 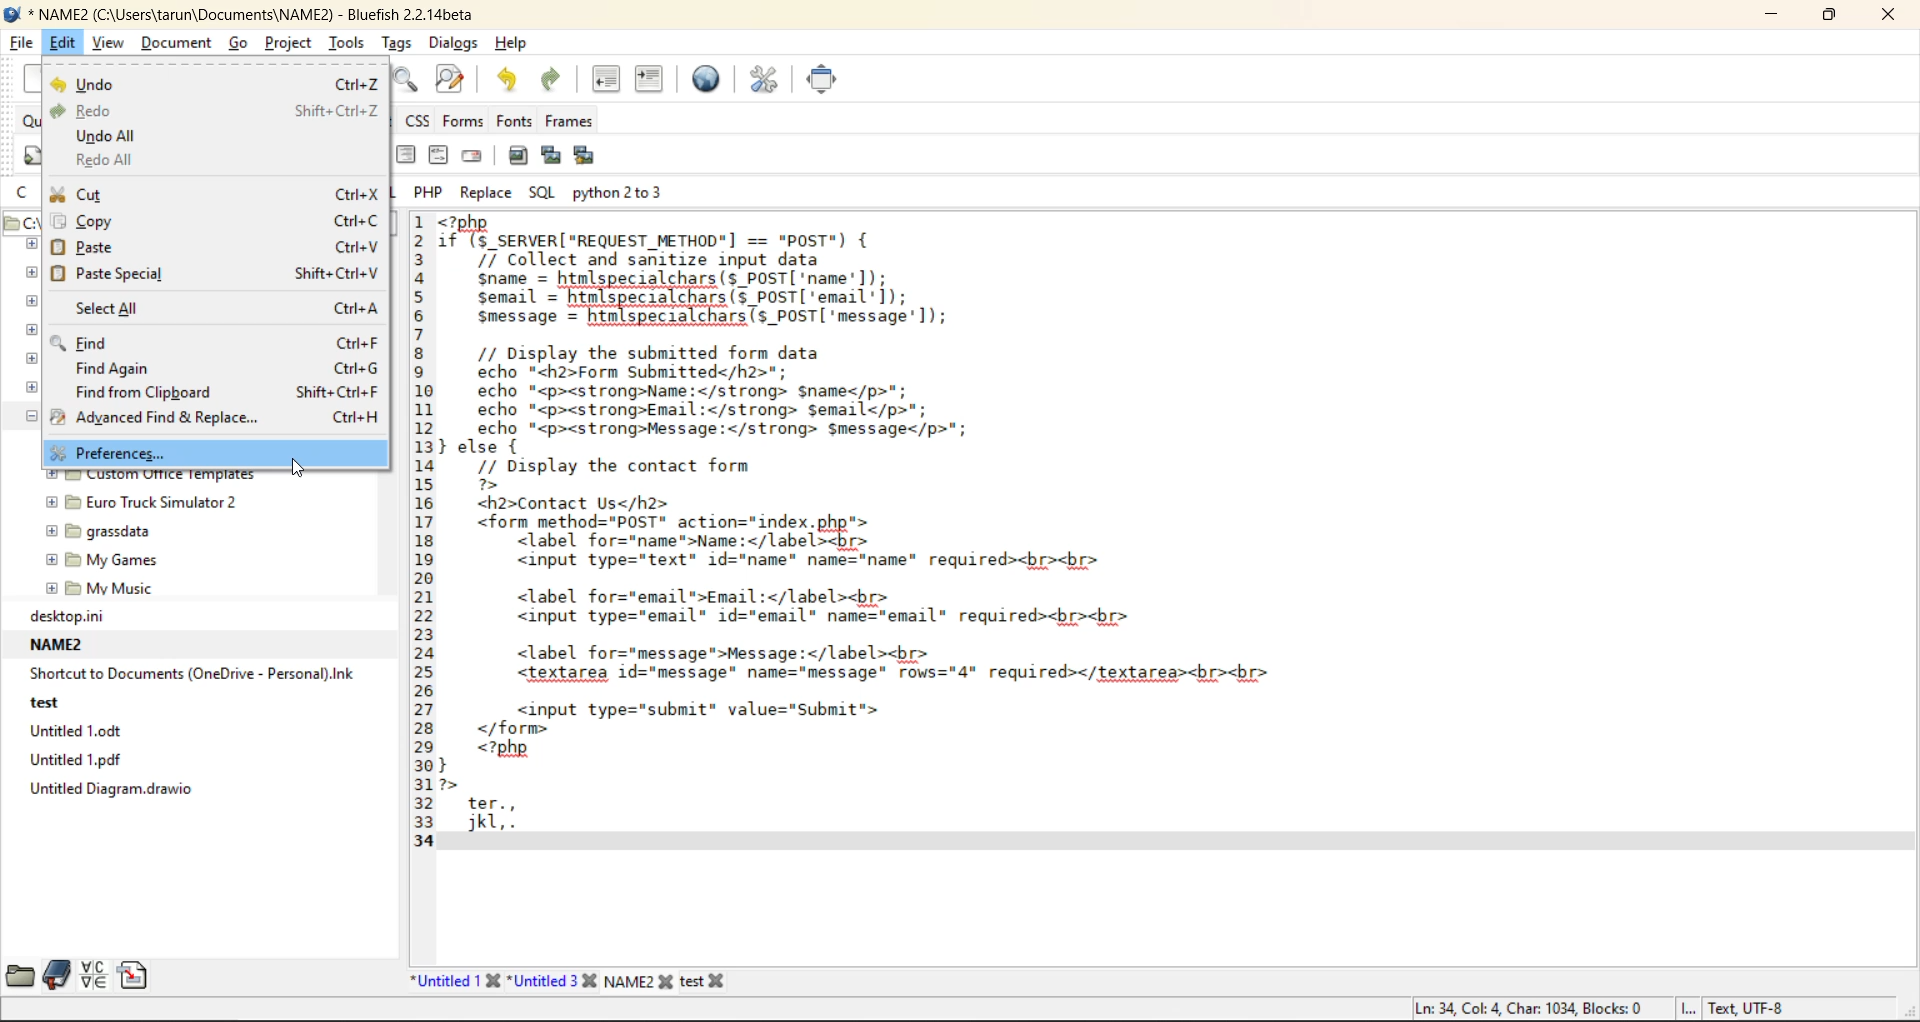 What do you see at coordinates (475, 156) in the screenshot?
I see `email` at bounding box center [475, 156].